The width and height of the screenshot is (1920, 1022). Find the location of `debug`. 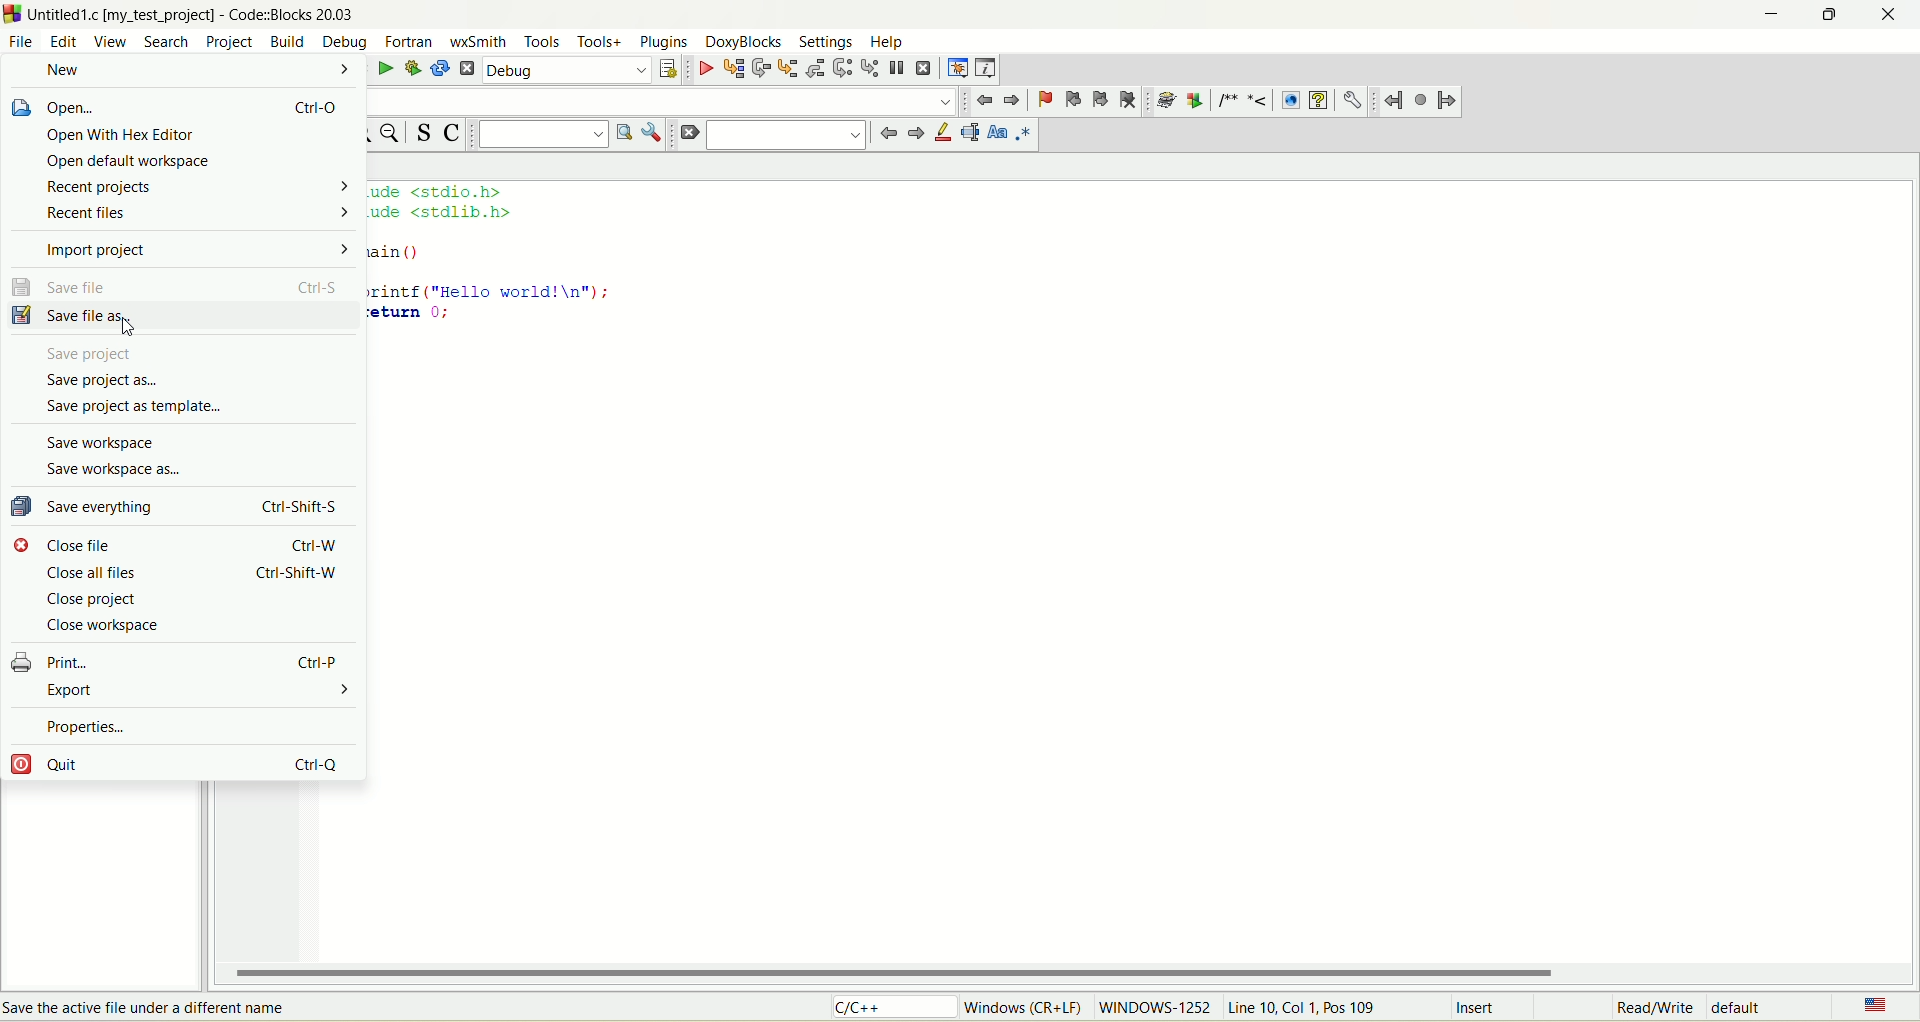

debug is located at coordinates (705, 70).